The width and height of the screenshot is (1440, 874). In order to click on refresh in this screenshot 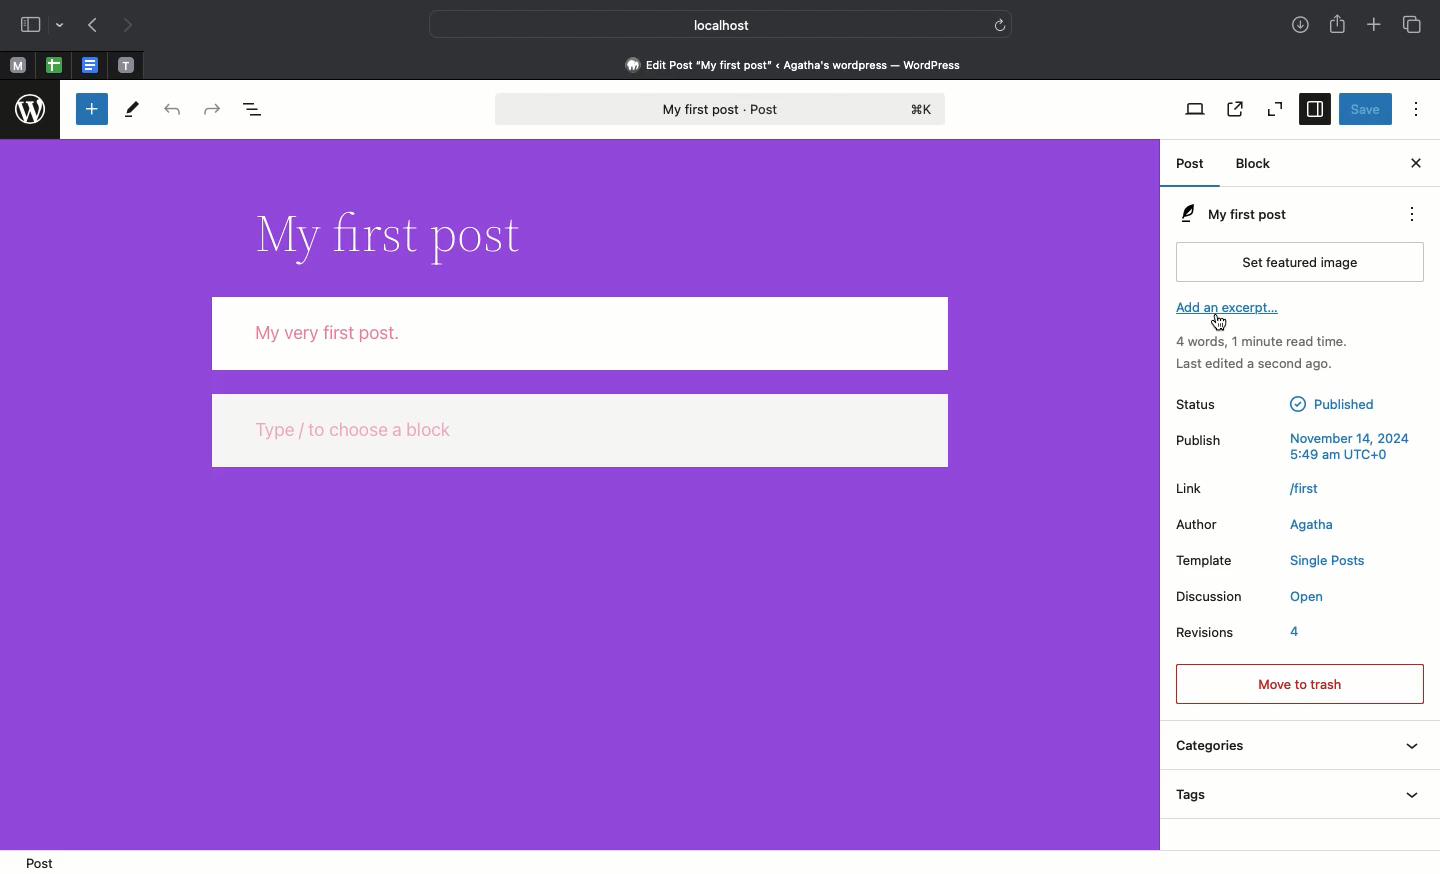, I will do `click(1003, 22)`.